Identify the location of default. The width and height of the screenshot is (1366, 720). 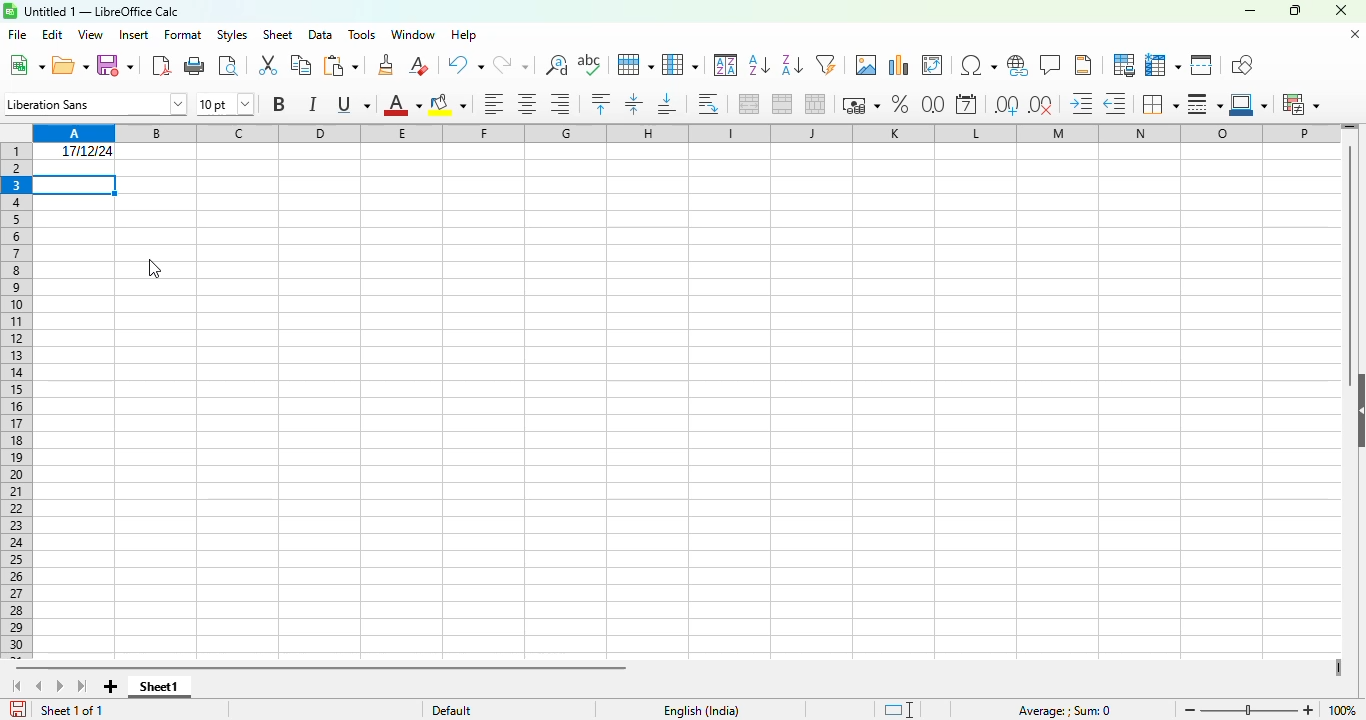
(452, 709).